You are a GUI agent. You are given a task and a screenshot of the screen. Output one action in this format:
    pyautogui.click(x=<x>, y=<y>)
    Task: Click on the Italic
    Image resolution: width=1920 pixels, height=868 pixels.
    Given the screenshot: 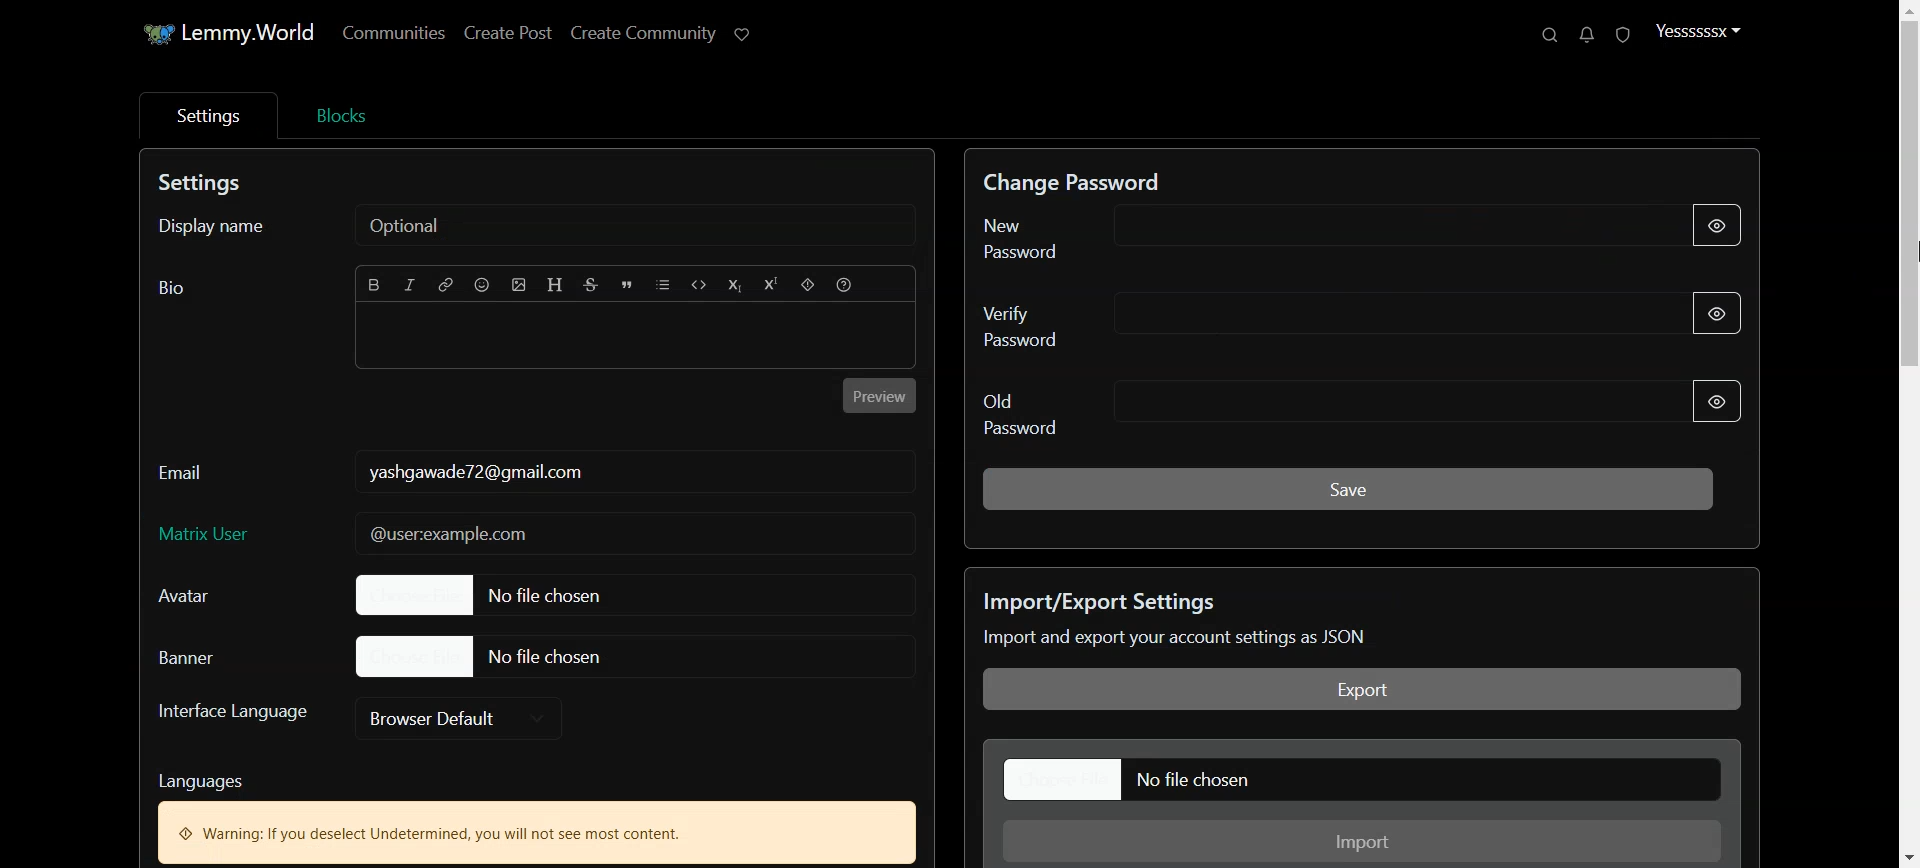 What is the action you would take?
    pyautogui.click(x=412, y=284)
    